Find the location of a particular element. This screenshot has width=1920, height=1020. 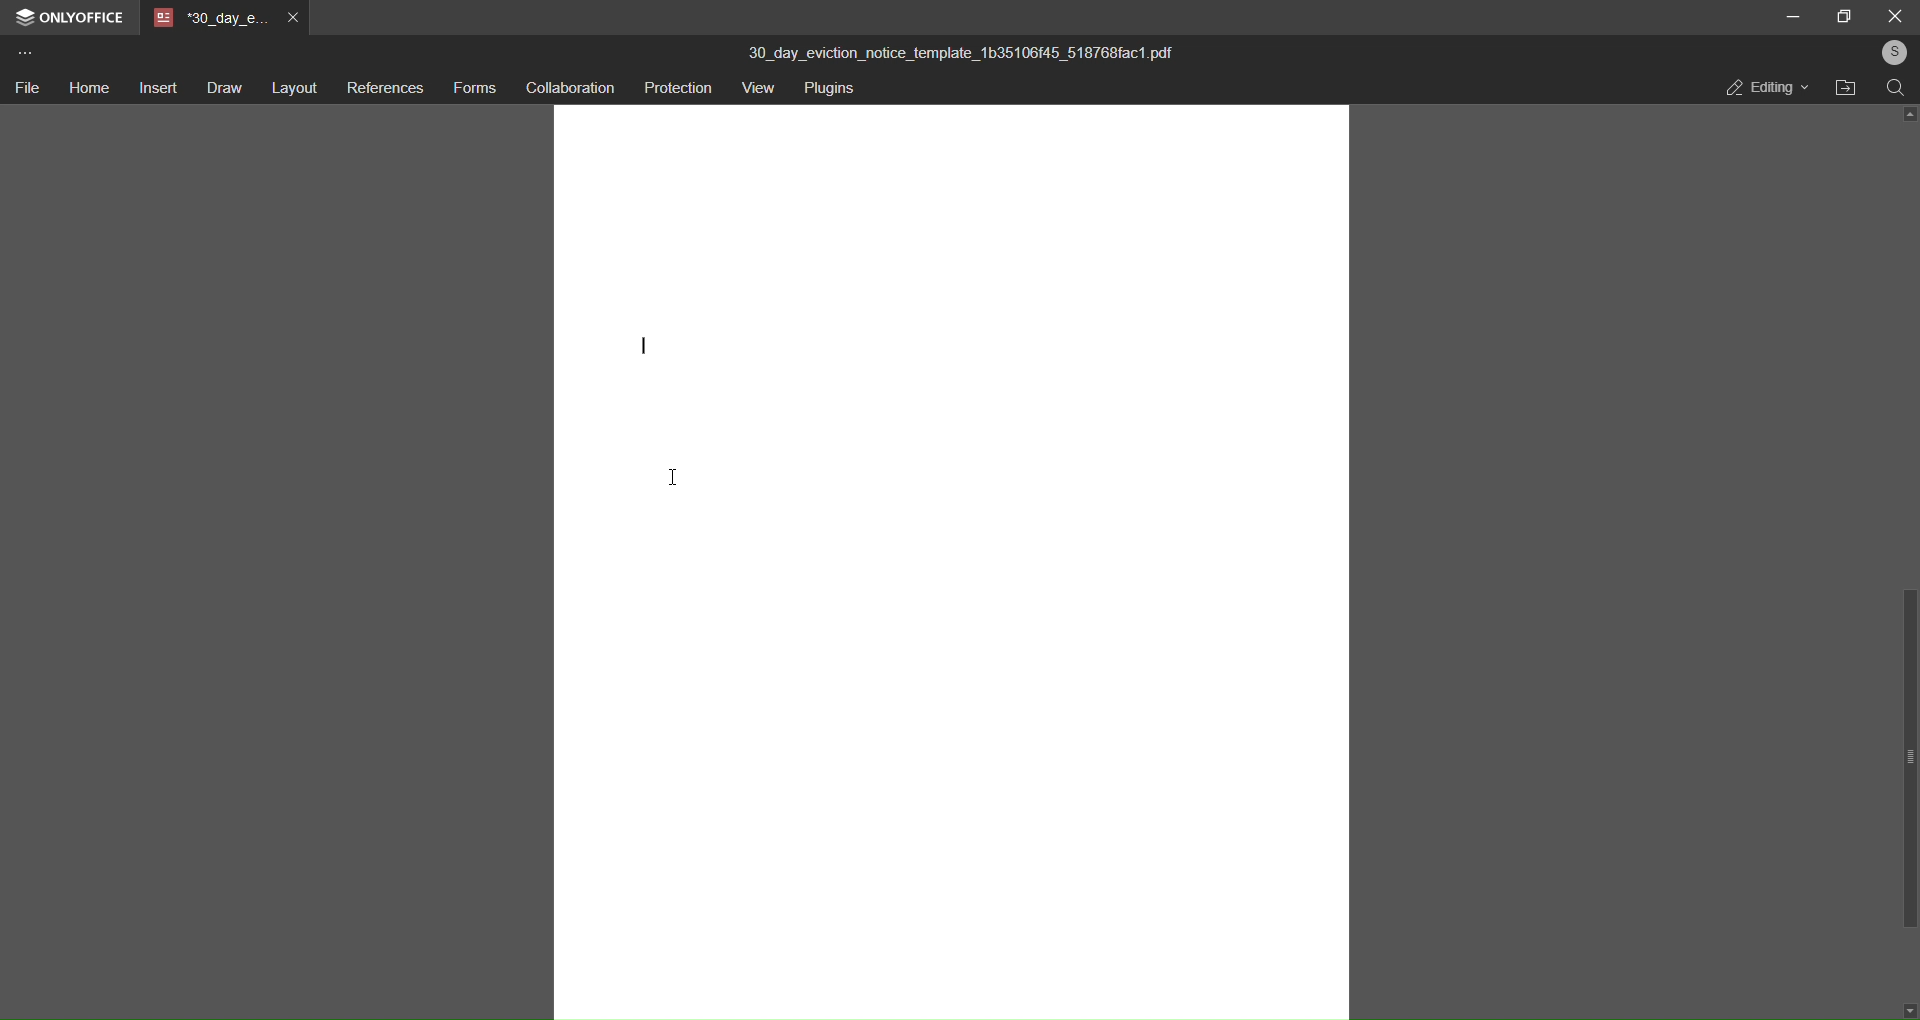

cursor is located at coordinates (677, 479).